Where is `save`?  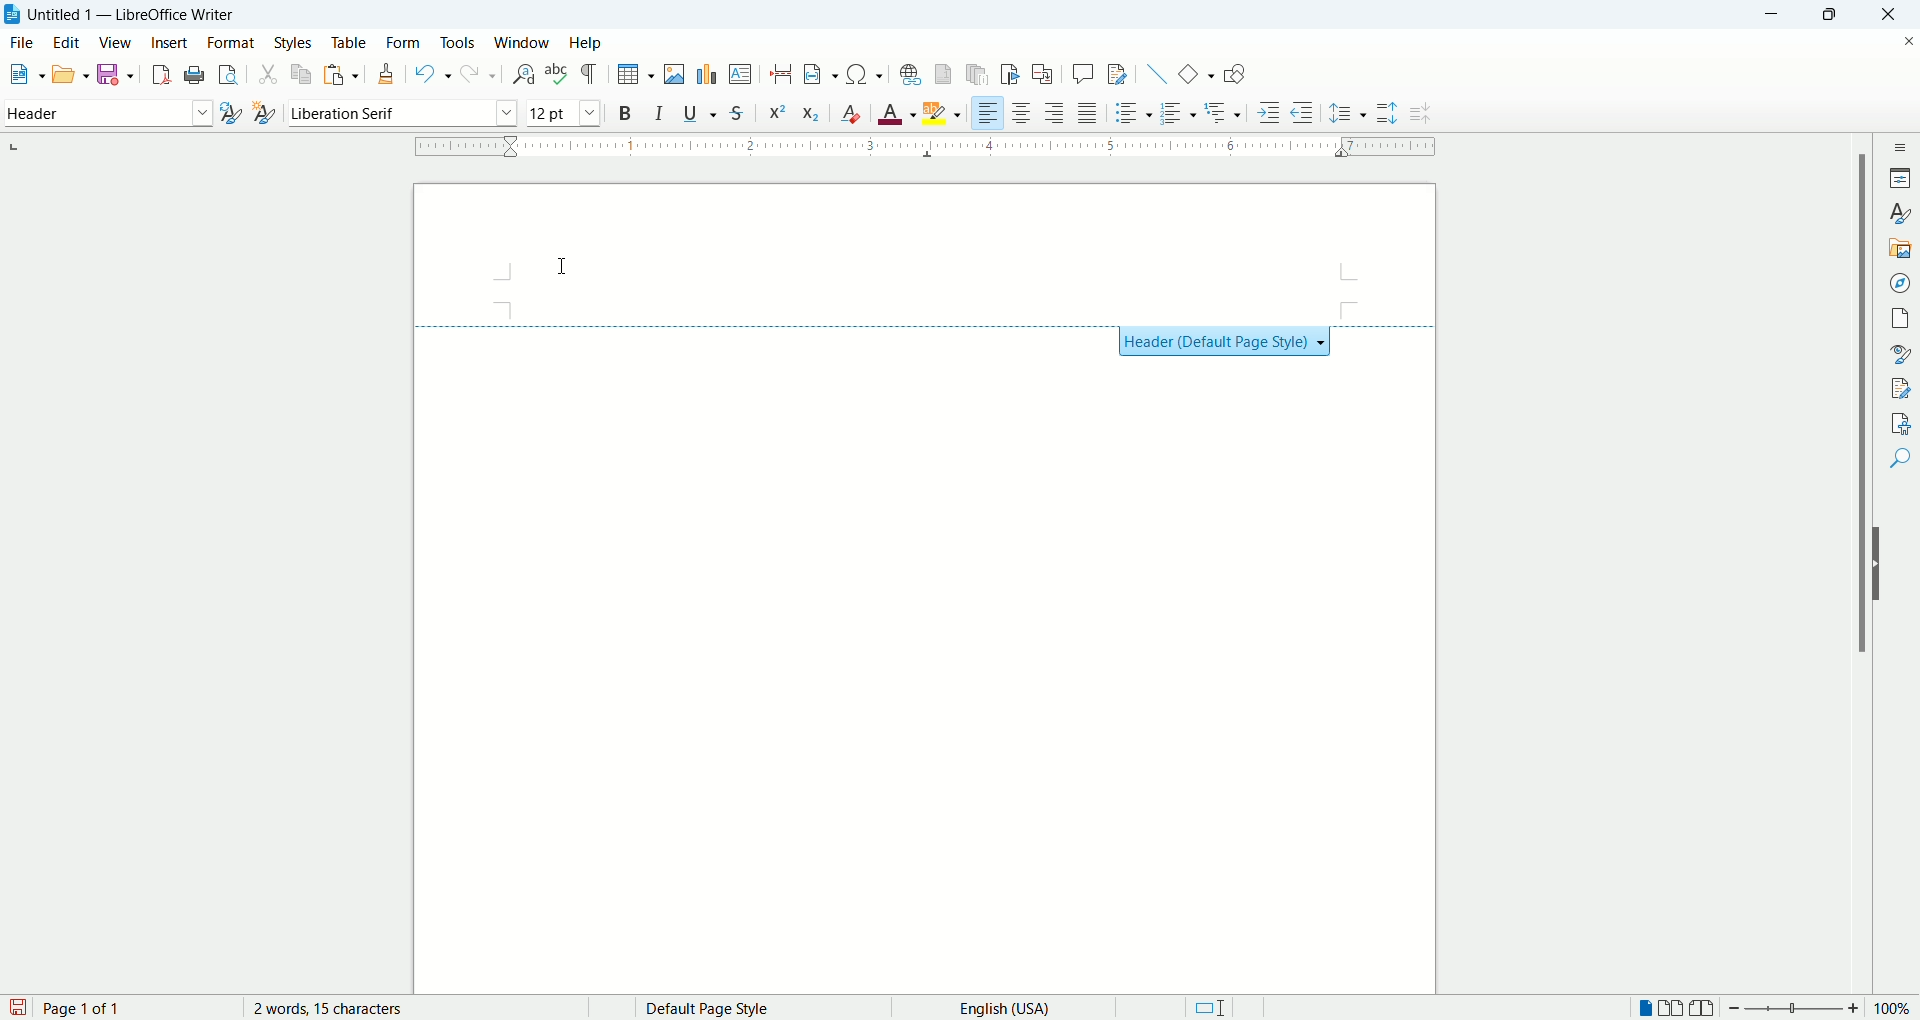
save is located at coordinates (19, 1005).